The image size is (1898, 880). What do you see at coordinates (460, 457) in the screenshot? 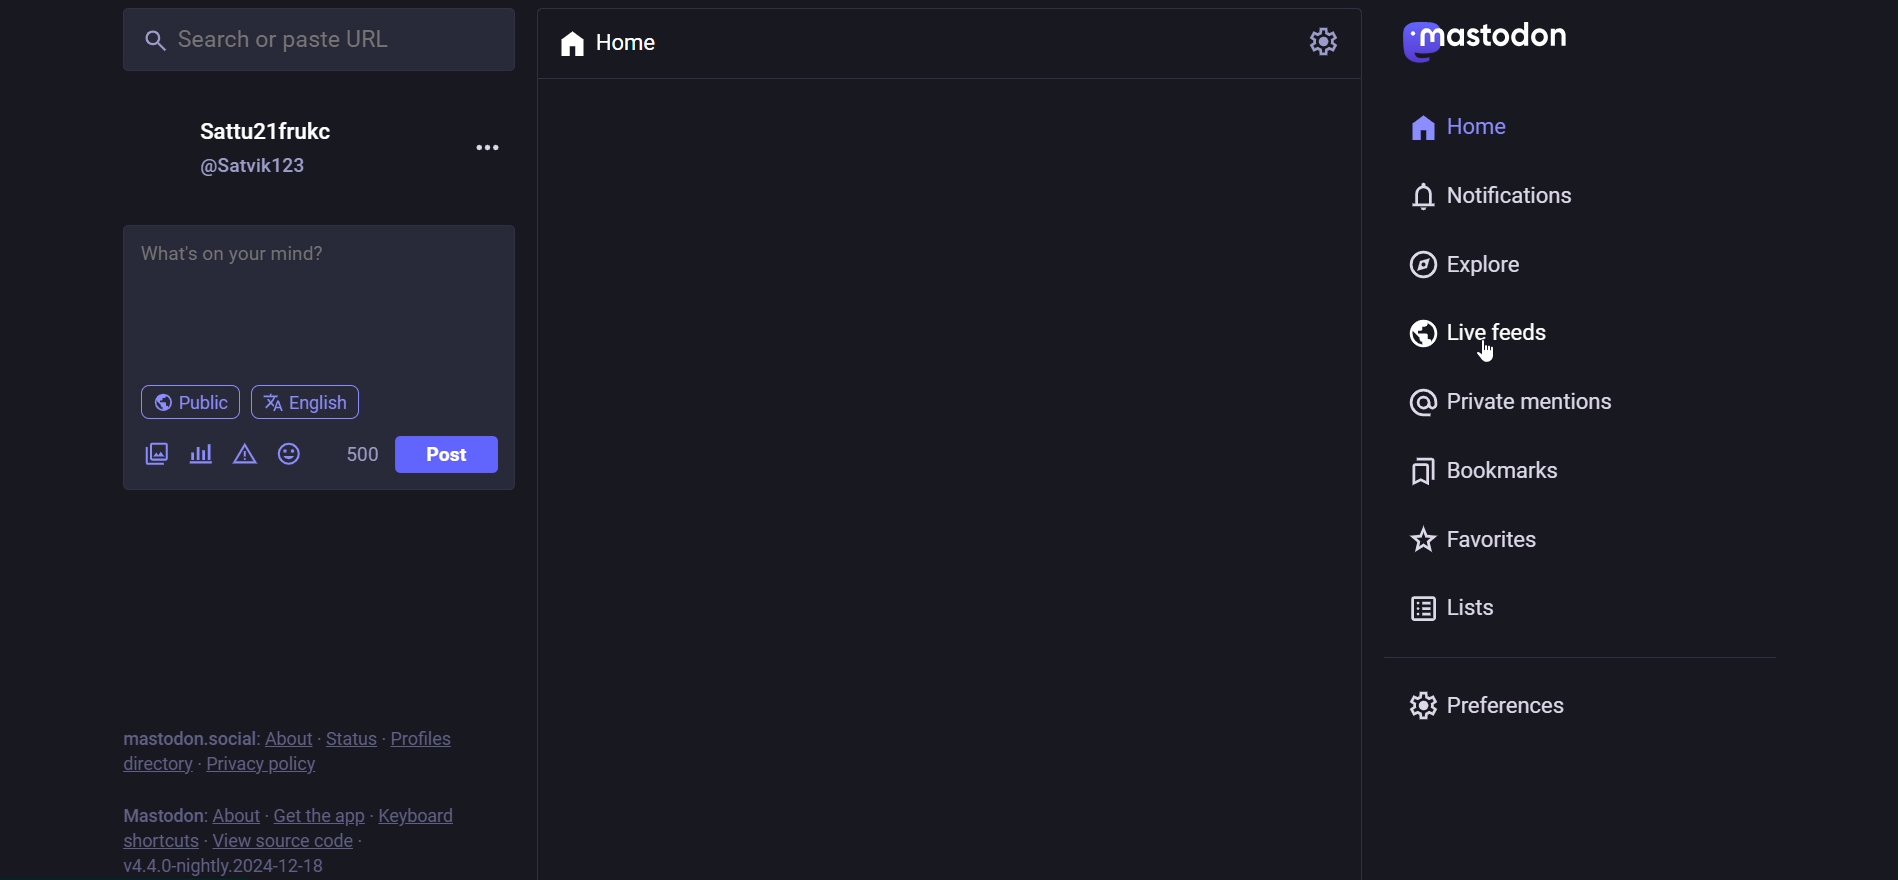
I see `post` at bounding box center [460, 457].